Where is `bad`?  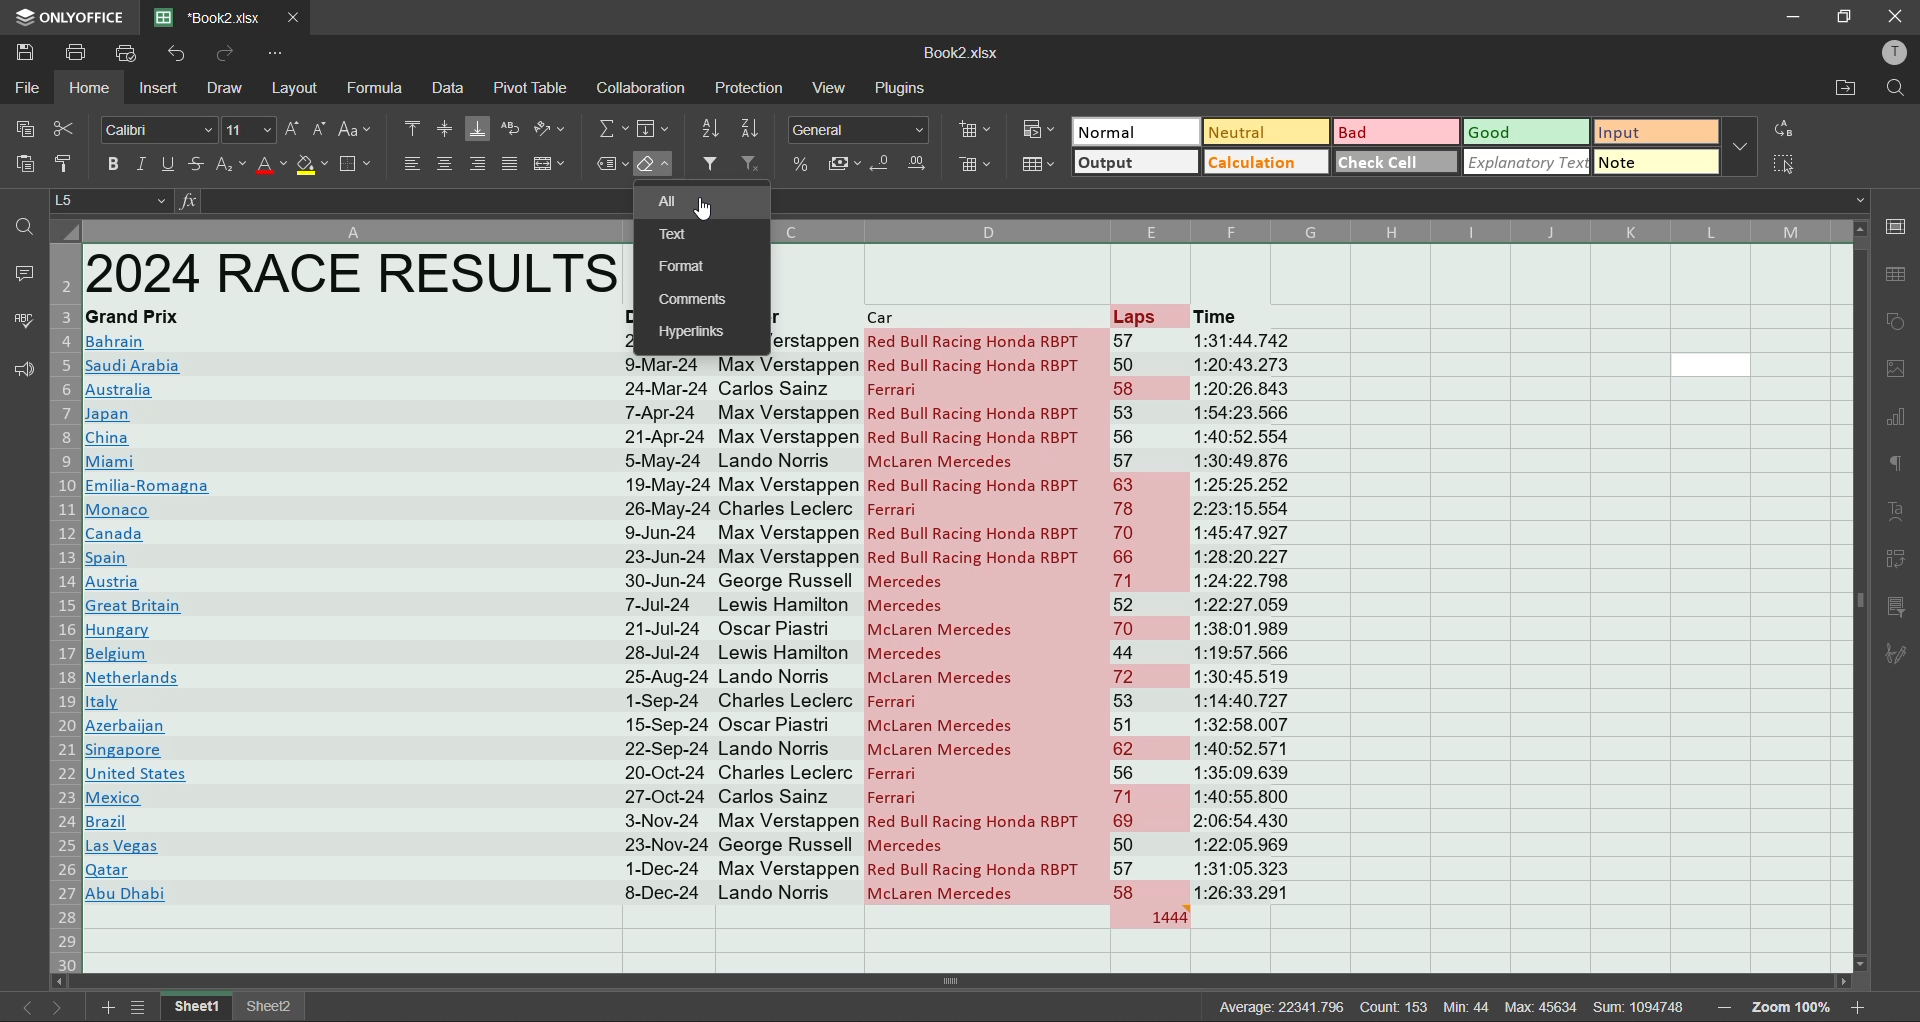
bad is located at coordinates (1395, 131).